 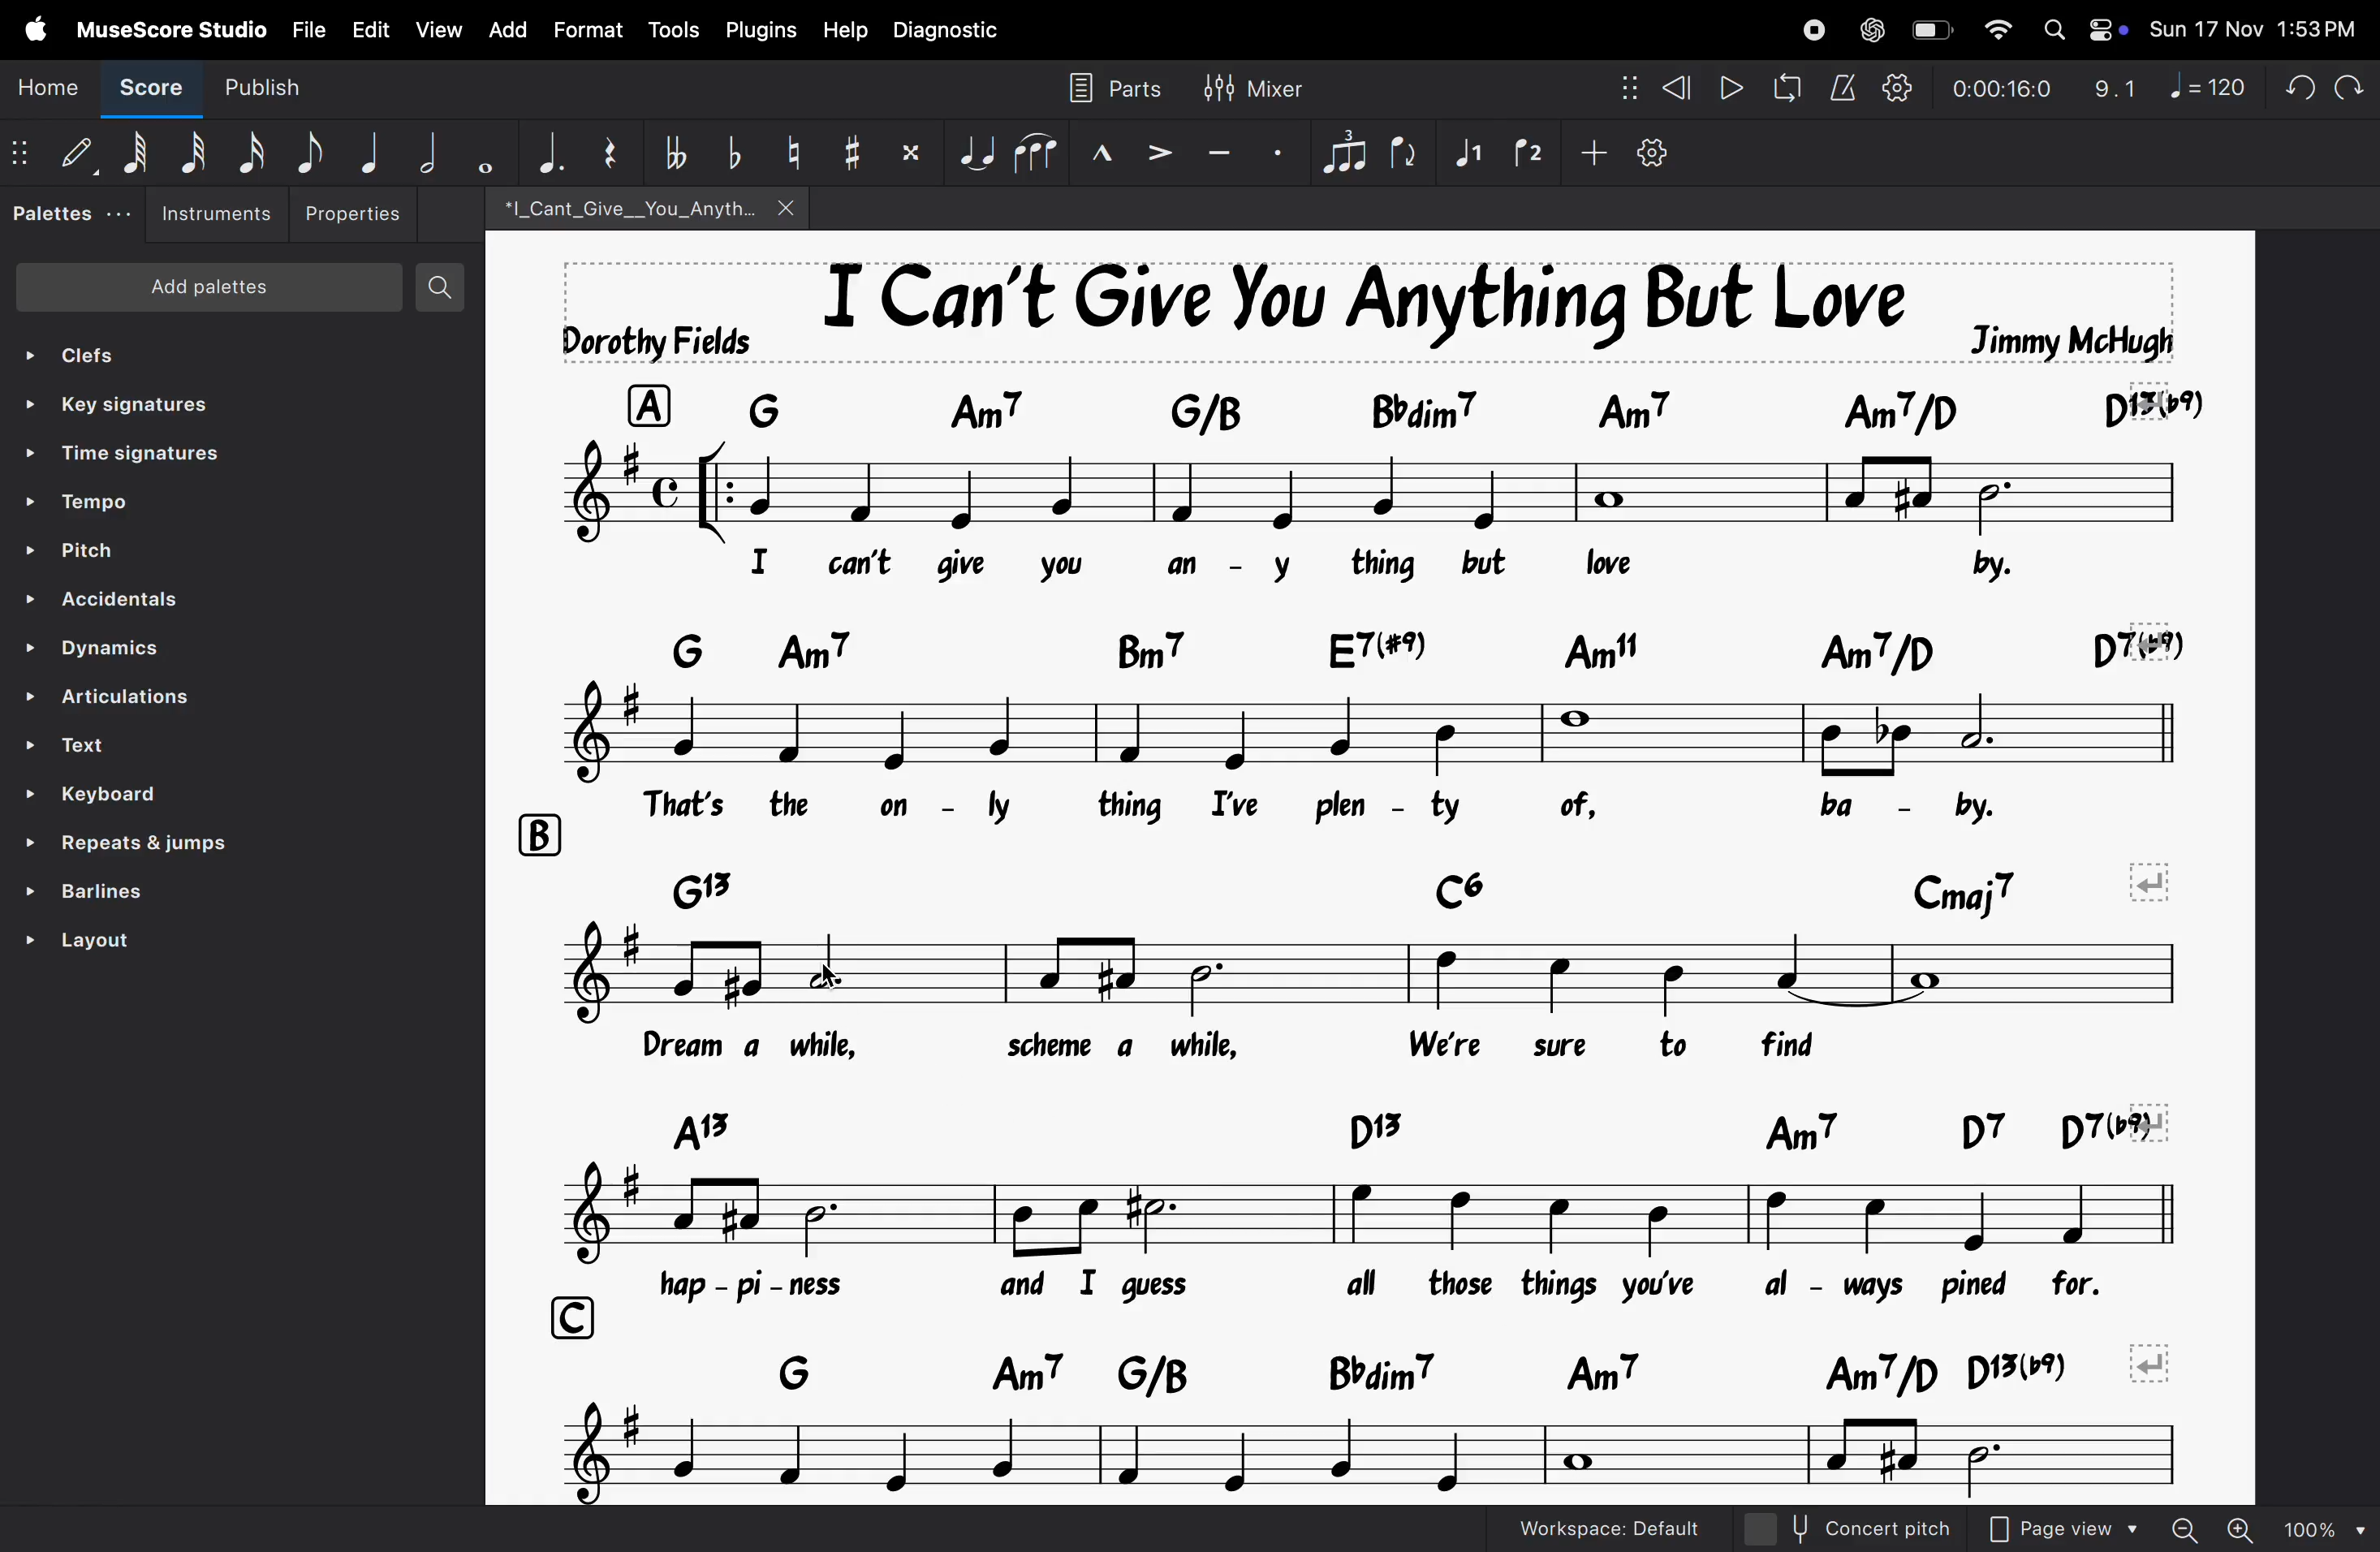 What do you see at coordinates (94, 552) in the screenshot?
I see `pitch` at bounding box center [94, 552].